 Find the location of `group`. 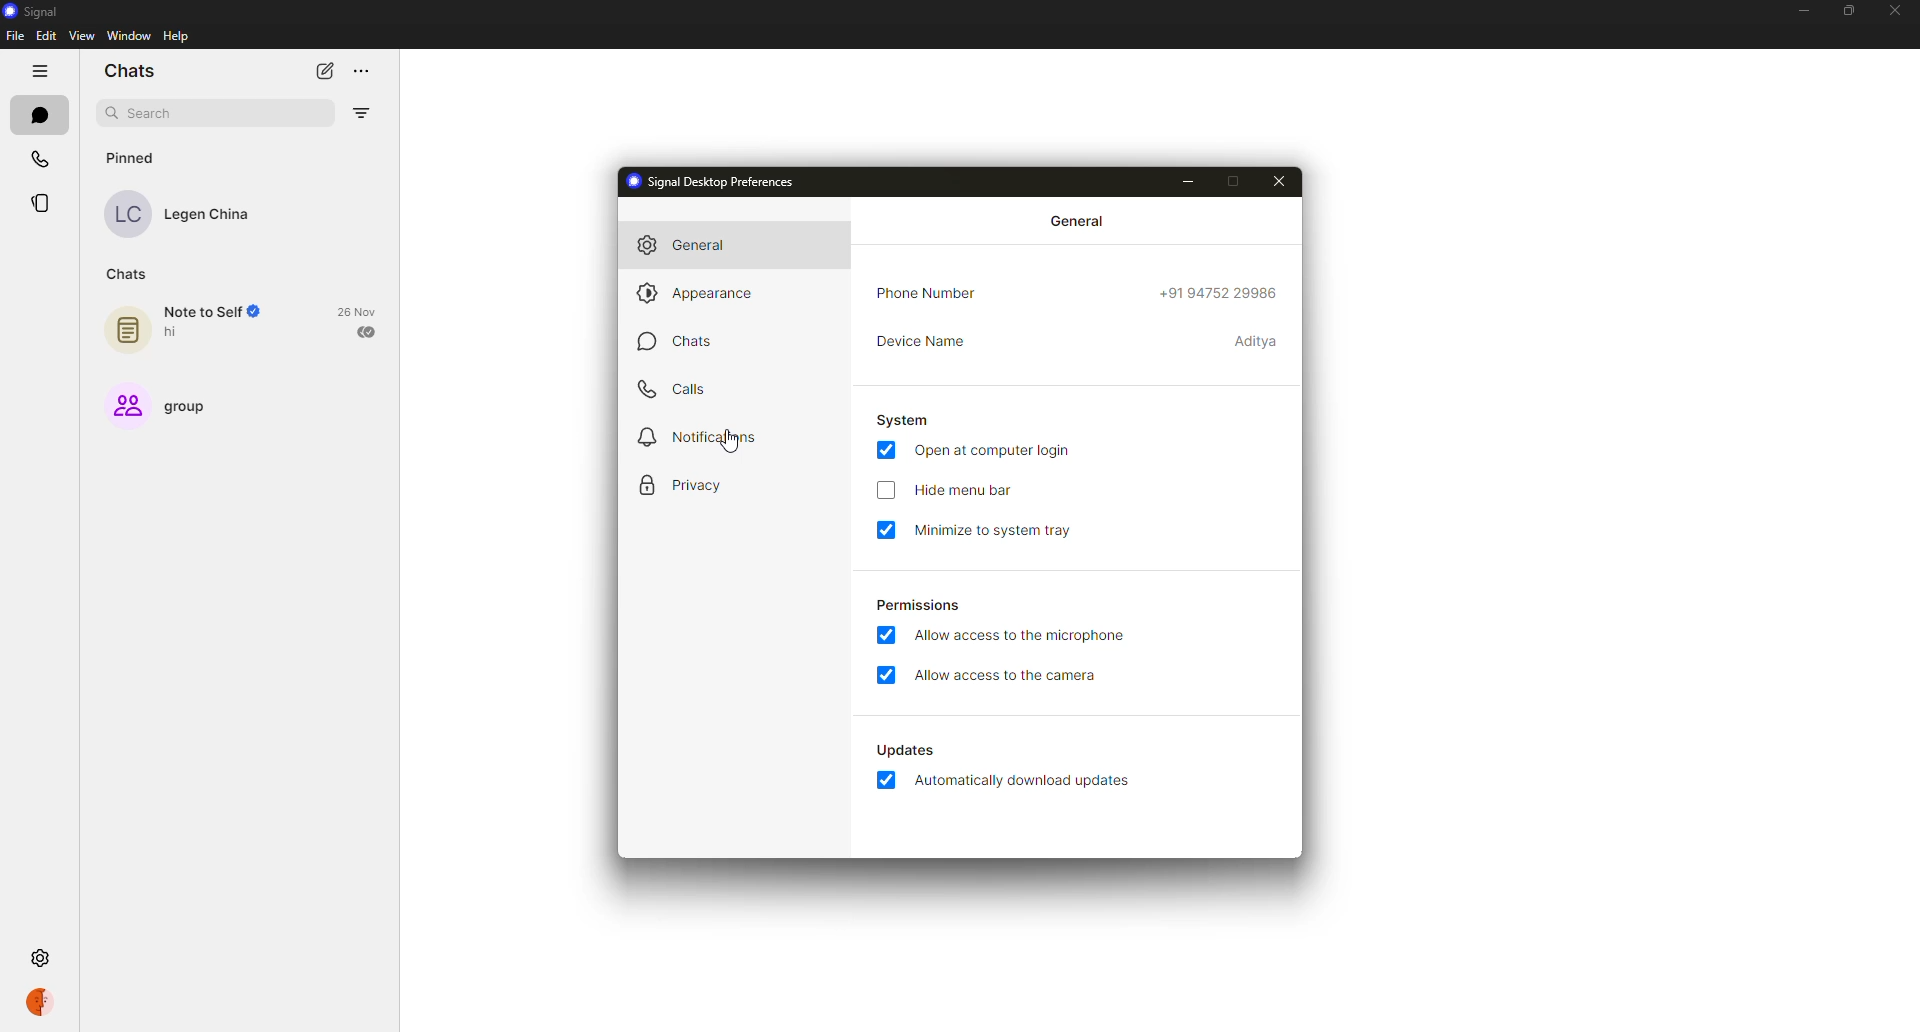

group is located at coordinates (165, 404).